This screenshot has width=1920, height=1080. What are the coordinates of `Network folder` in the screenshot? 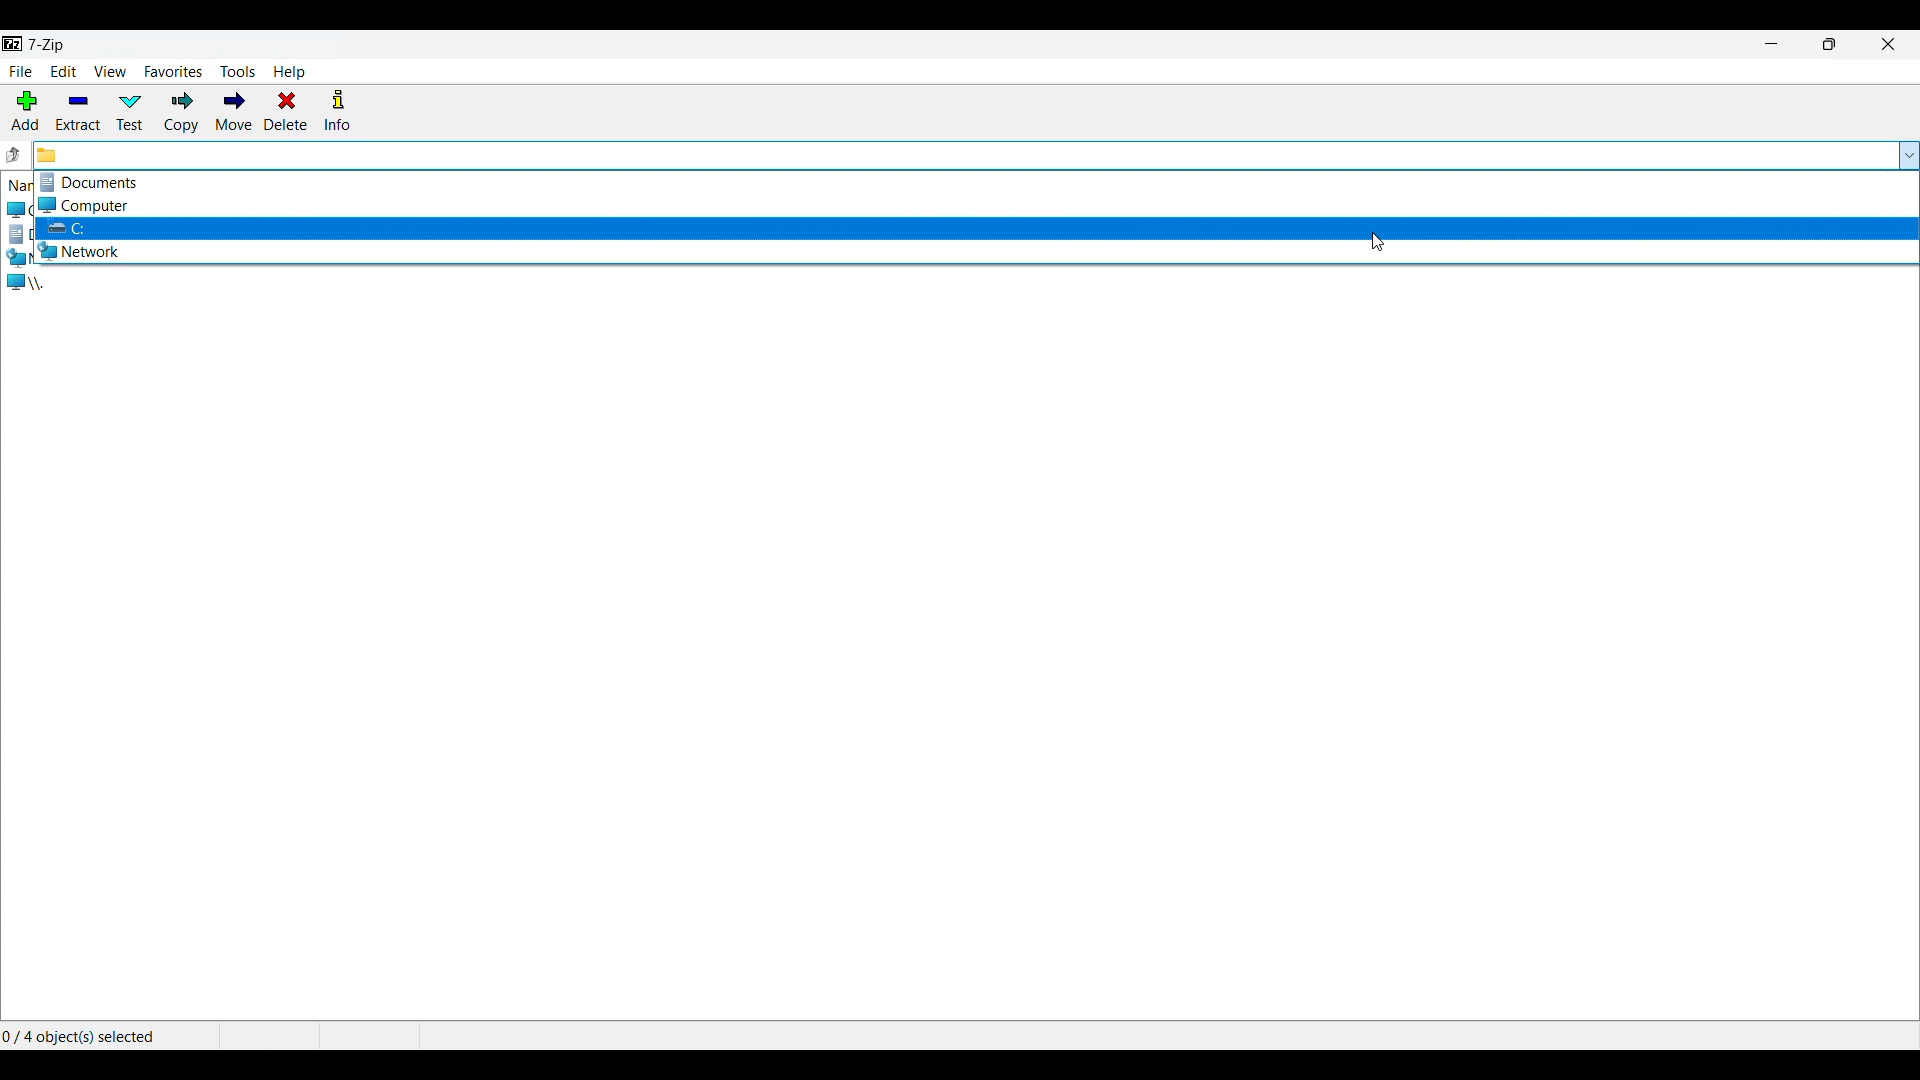 It's located at (974, 251).